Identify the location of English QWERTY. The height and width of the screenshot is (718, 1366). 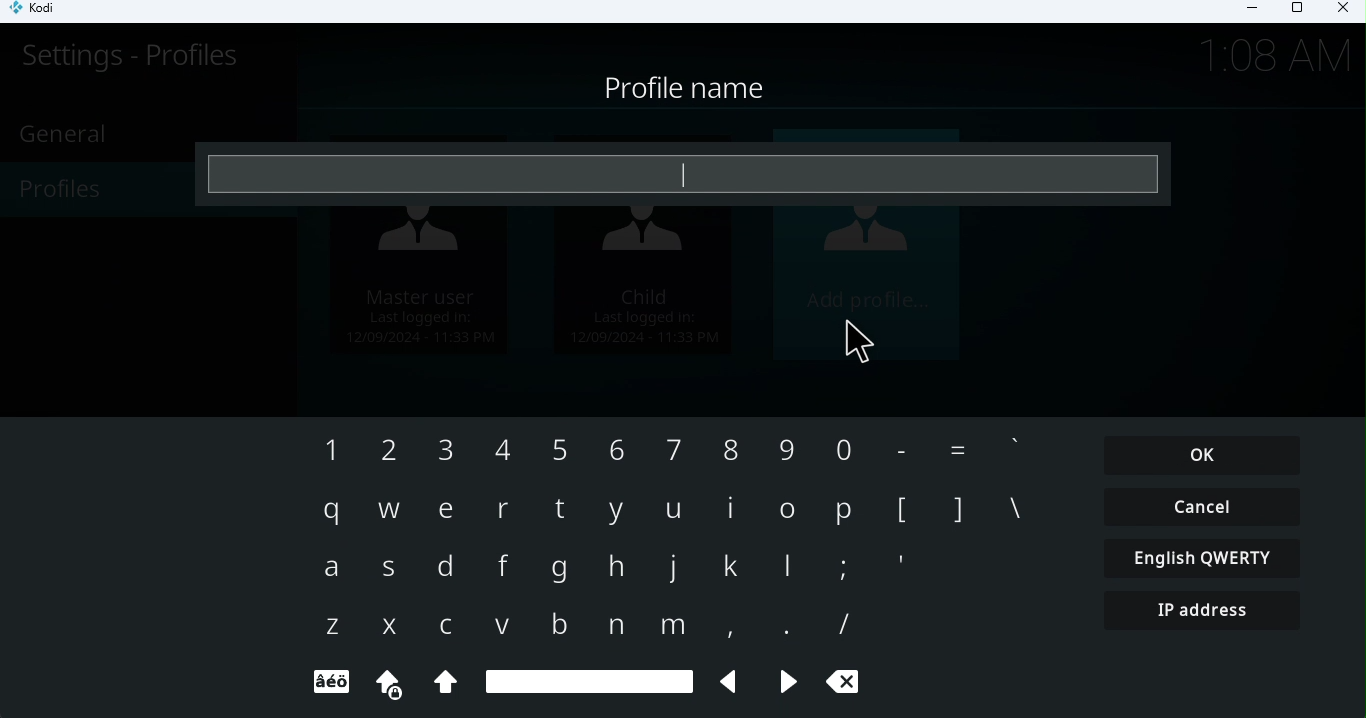
(1206, 561).